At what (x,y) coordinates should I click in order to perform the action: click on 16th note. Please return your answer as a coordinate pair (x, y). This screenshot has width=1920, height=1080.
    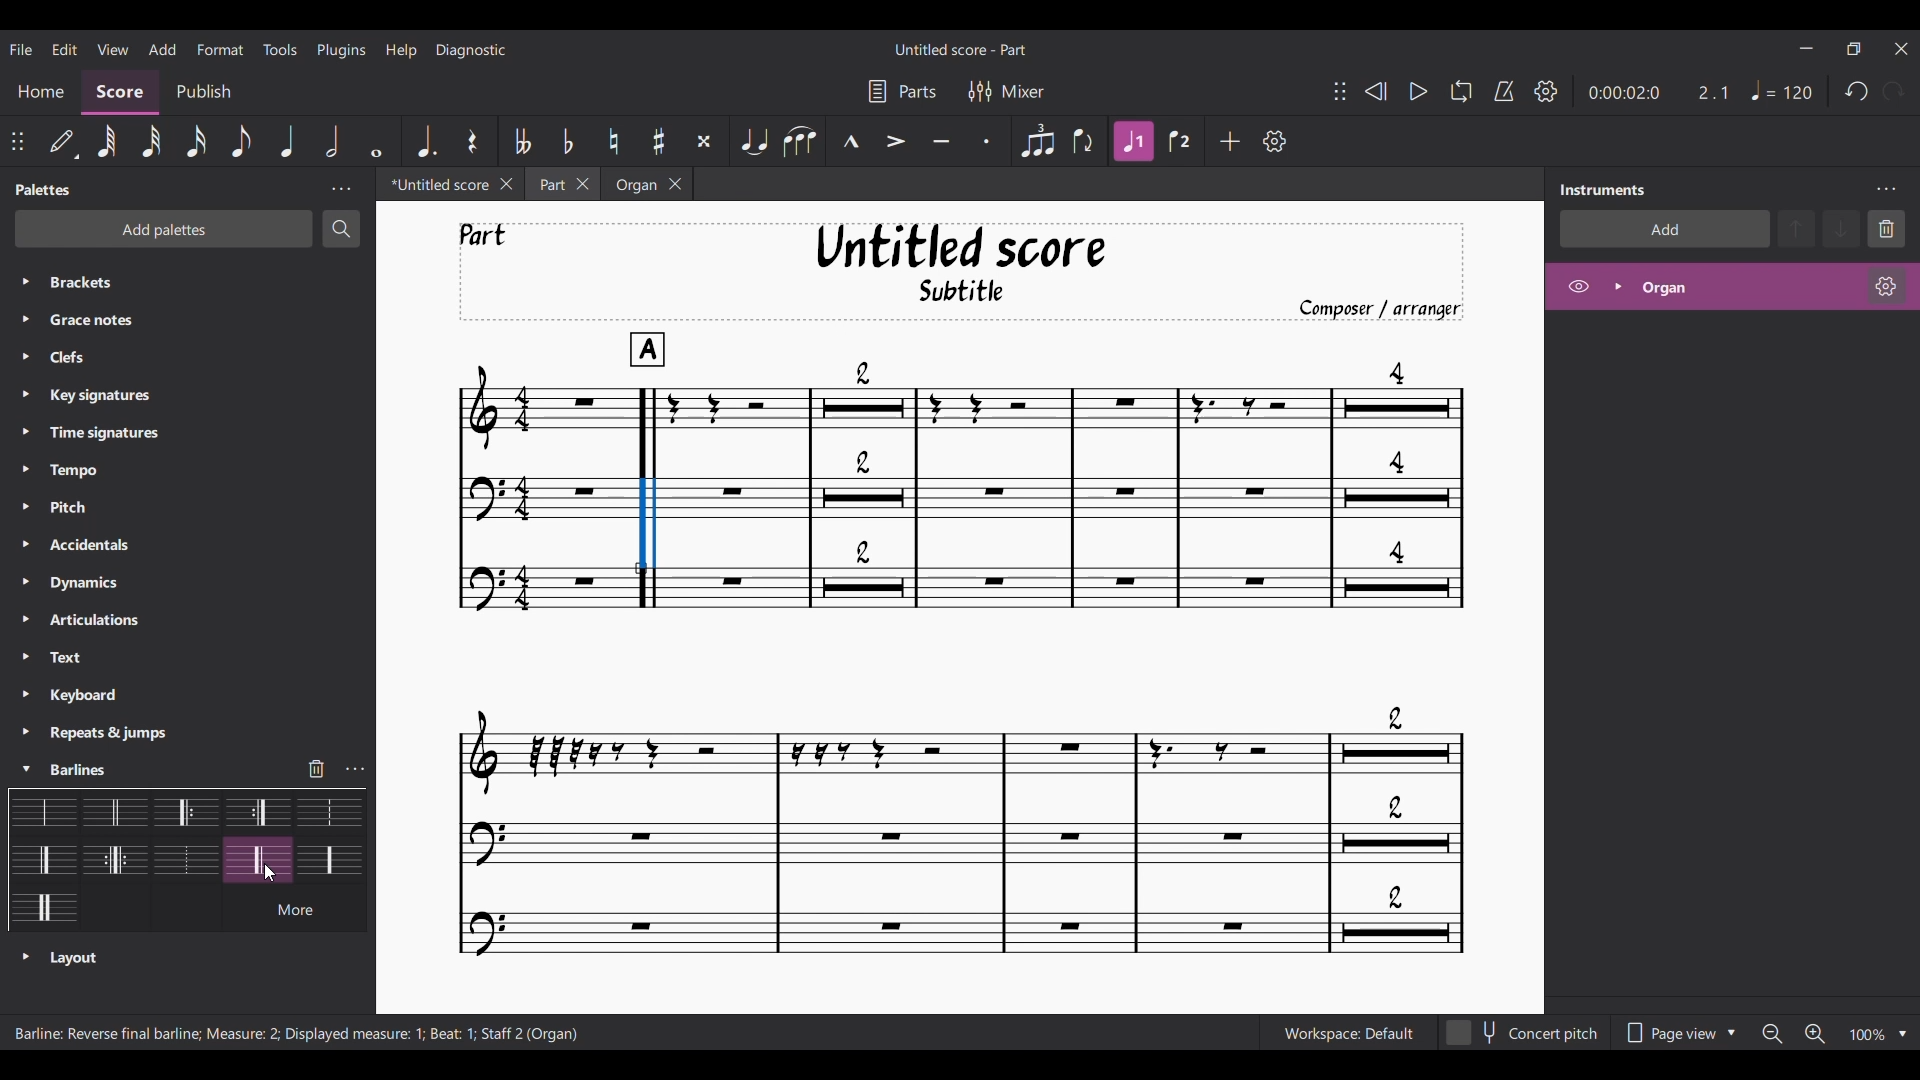
    Looking at the image, I should click on (196, 141).